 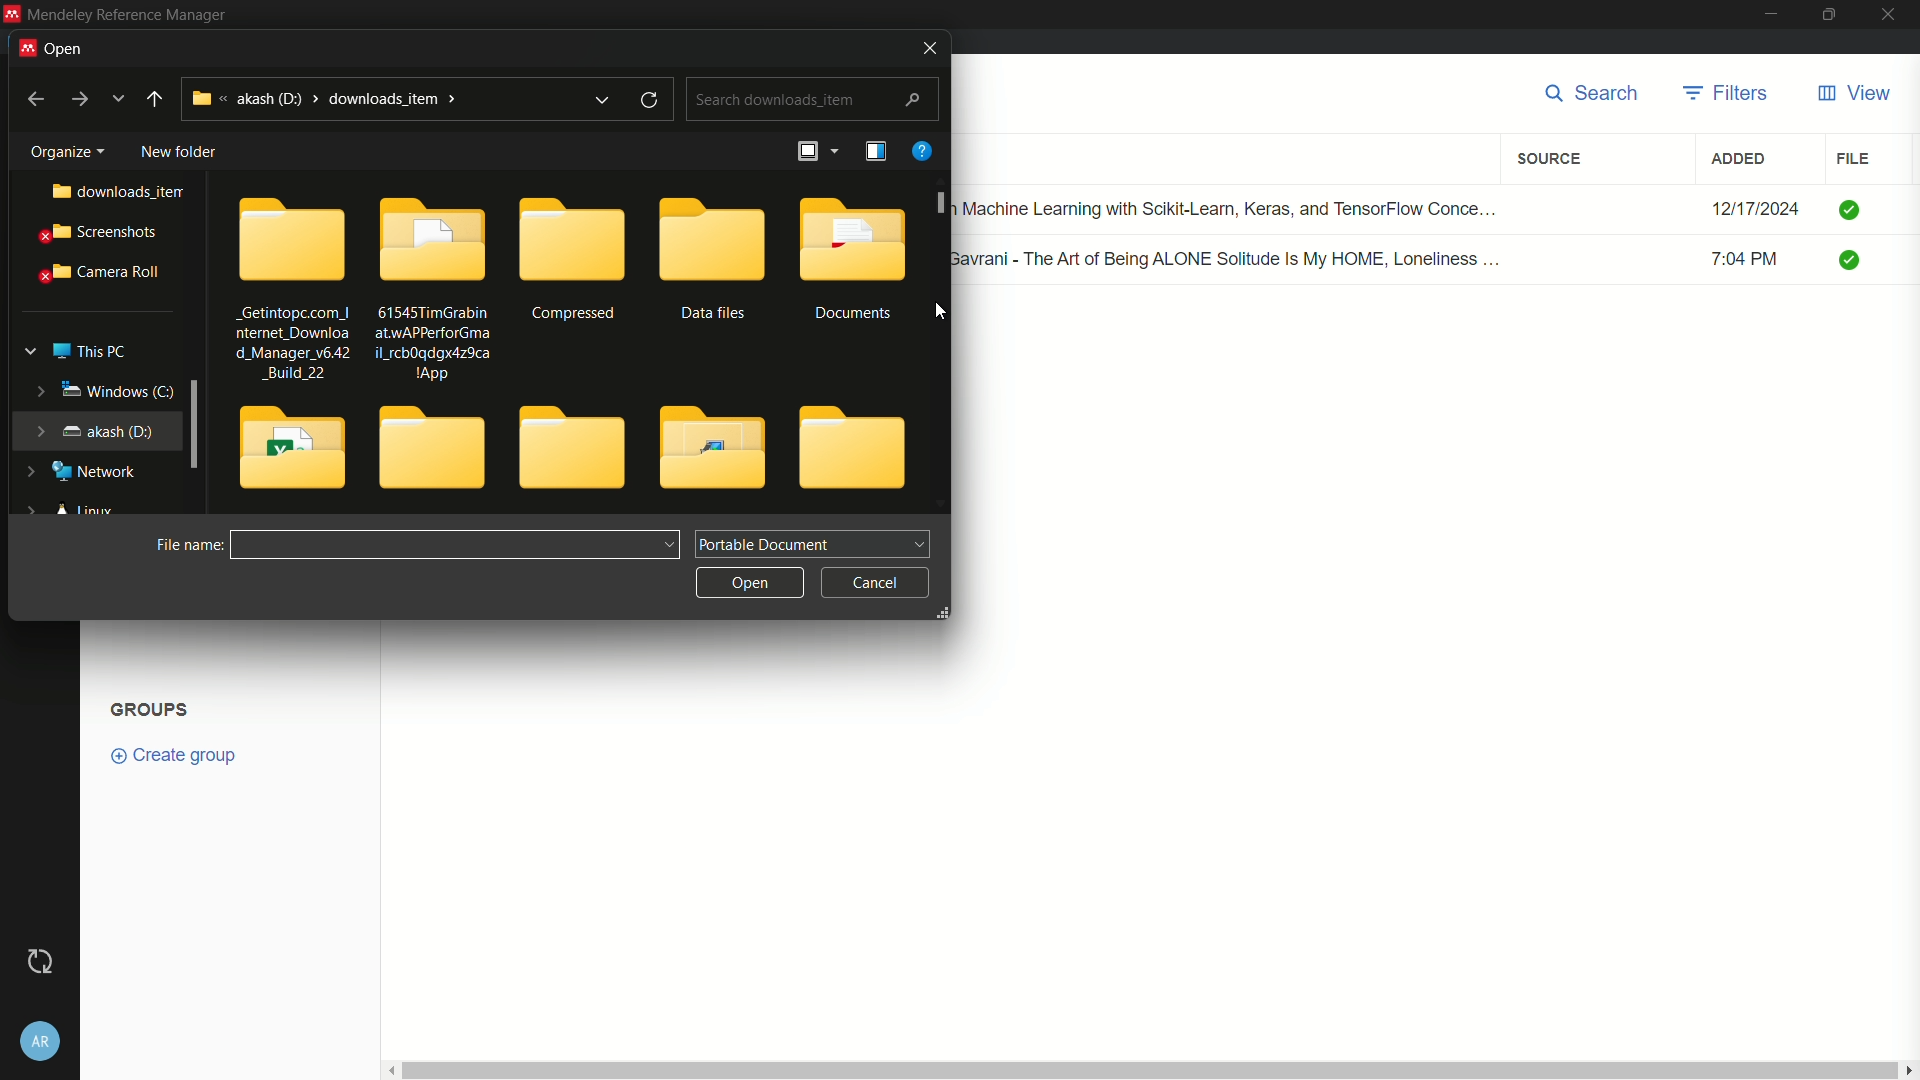 What do you see at coordinates (155, 99) in the screenshot?
I see `up to` at bounding box center [155, 99].